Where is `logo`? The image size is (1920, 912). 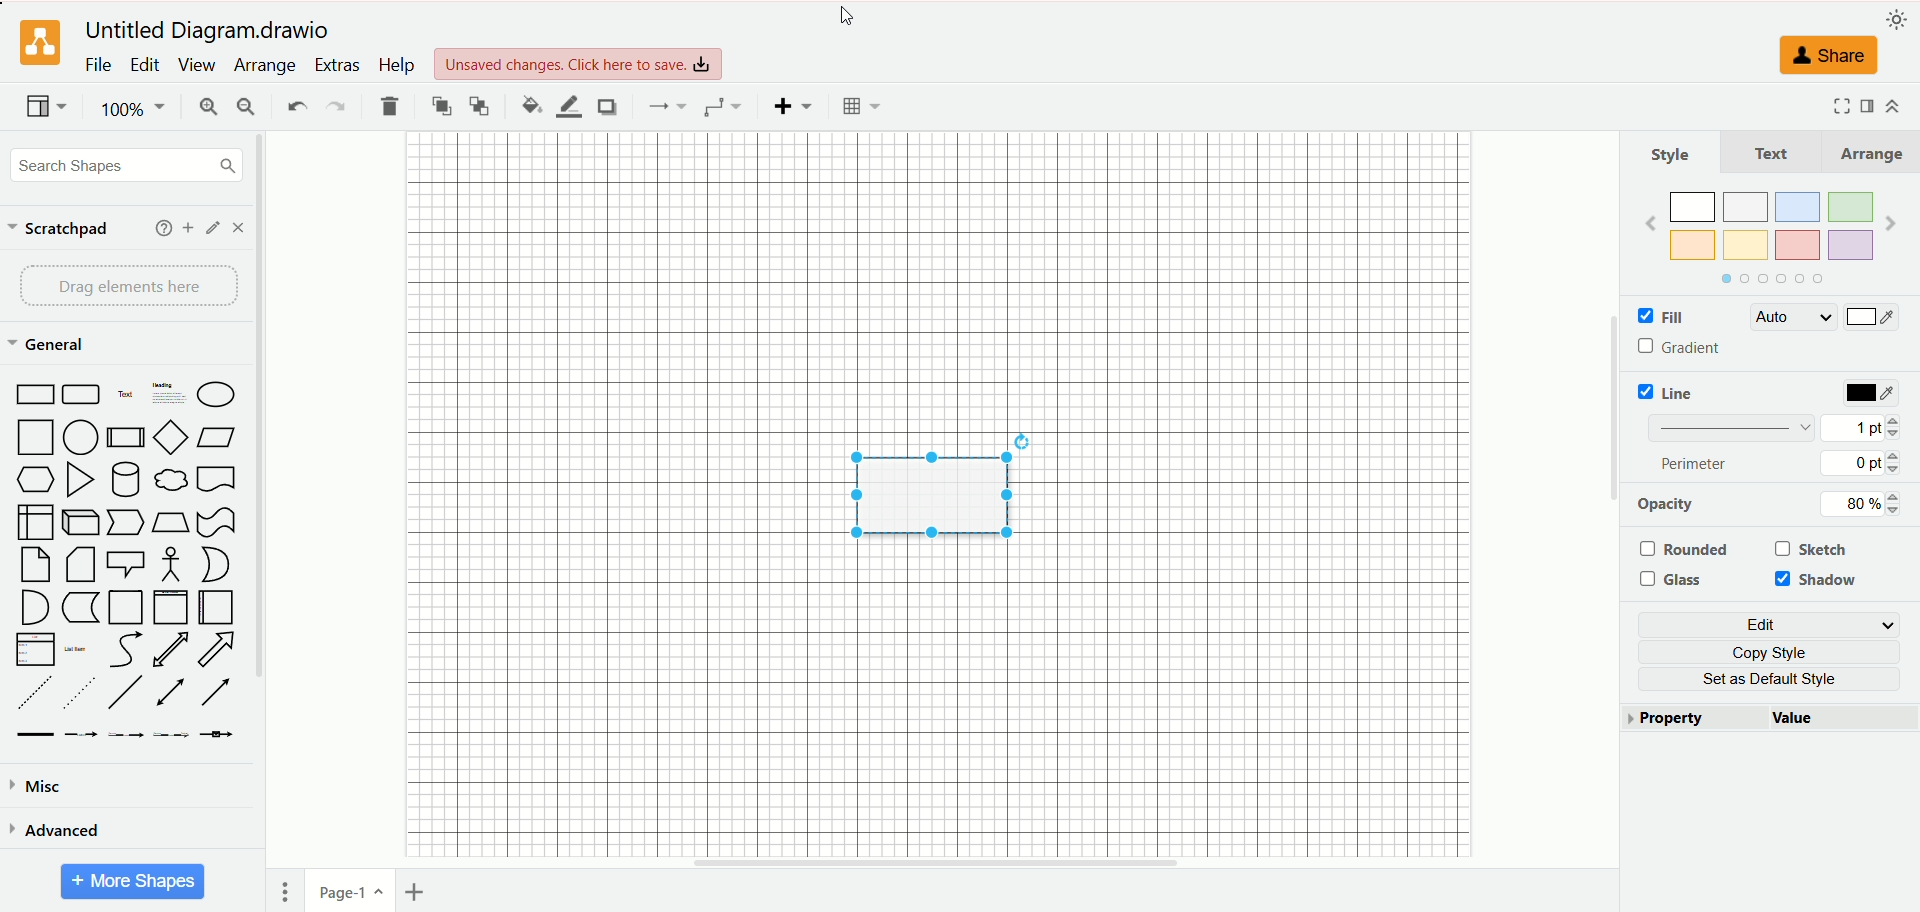
logo is located at coordinates (37, 44).